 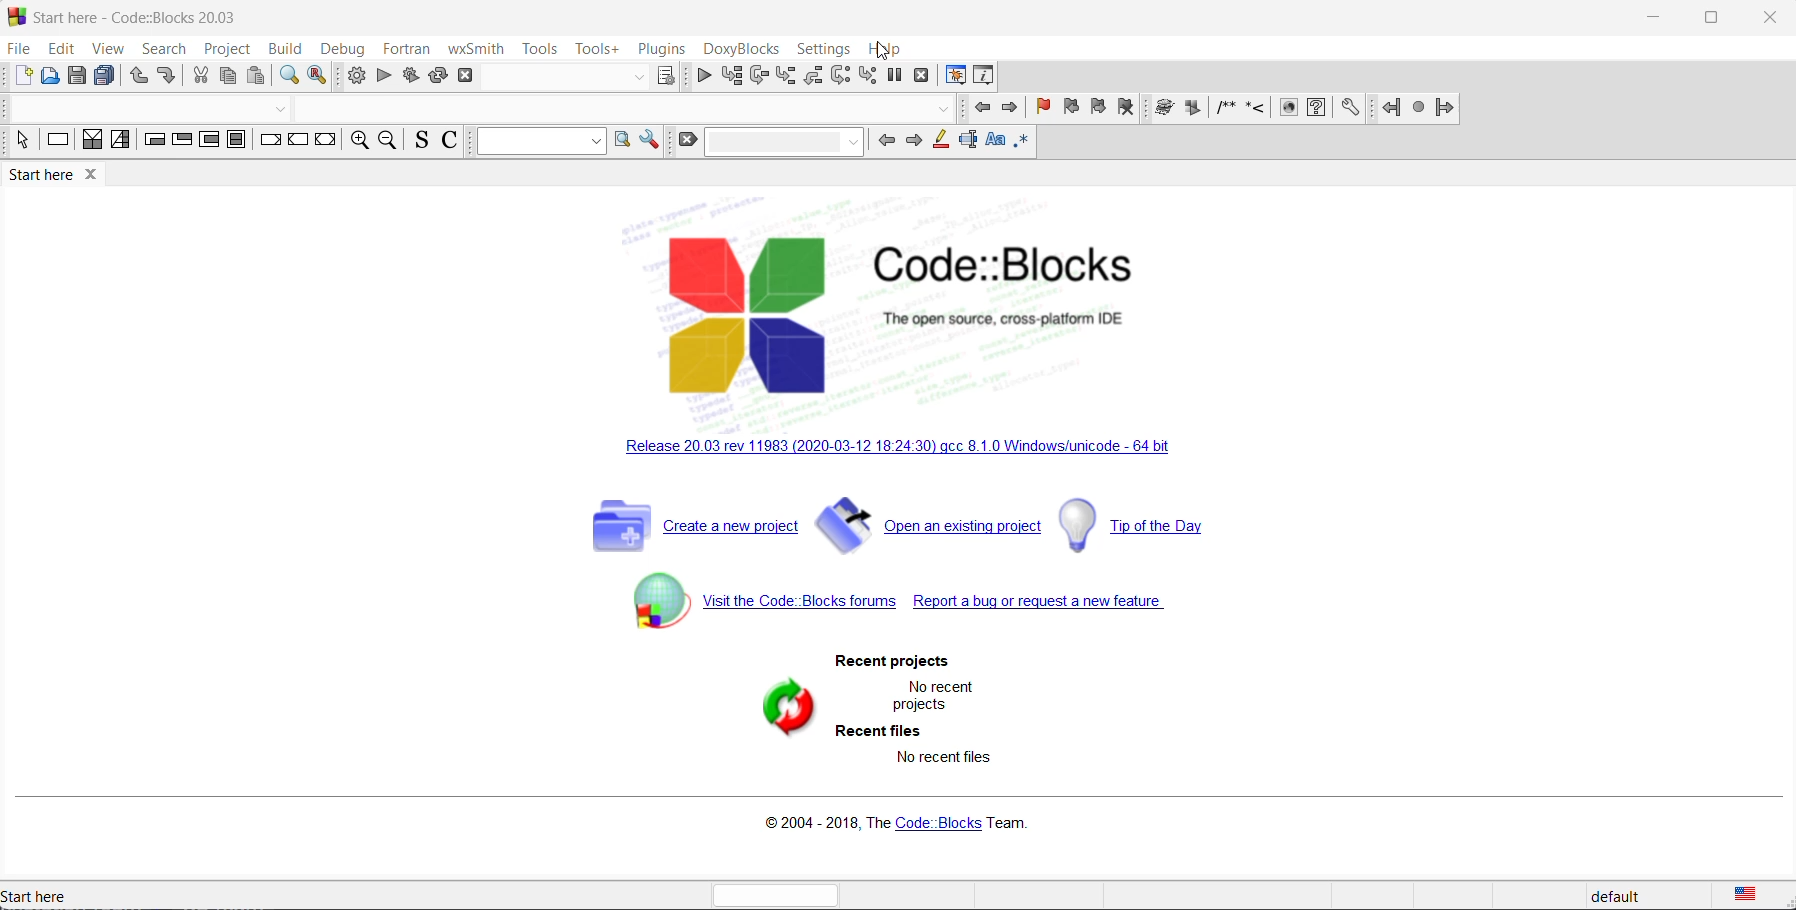 I want to click on remove bookmark, so click(x=1125, y=109).